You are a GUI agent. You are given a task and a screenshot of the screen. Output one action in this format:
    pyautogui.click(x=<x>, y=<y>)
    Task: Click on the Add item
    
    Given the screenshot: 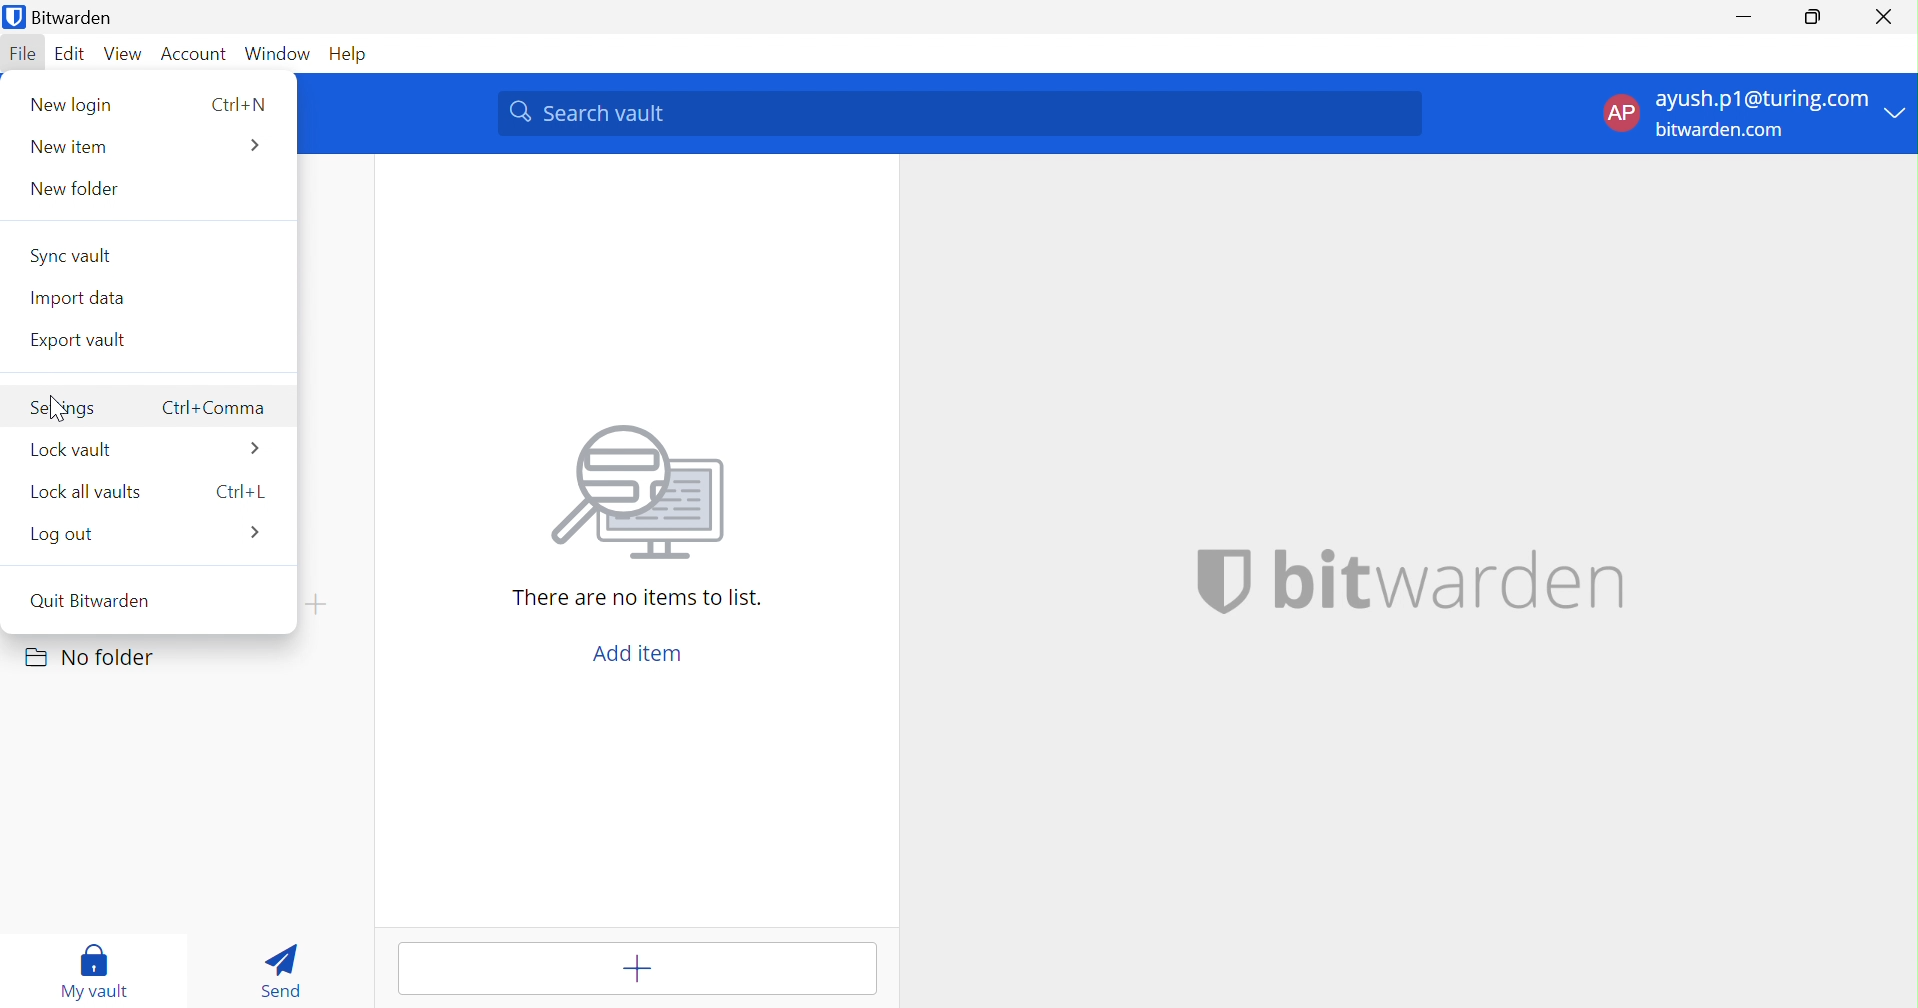 What is the action you would take?
    pyautogui.click(x=630, y=969)
    